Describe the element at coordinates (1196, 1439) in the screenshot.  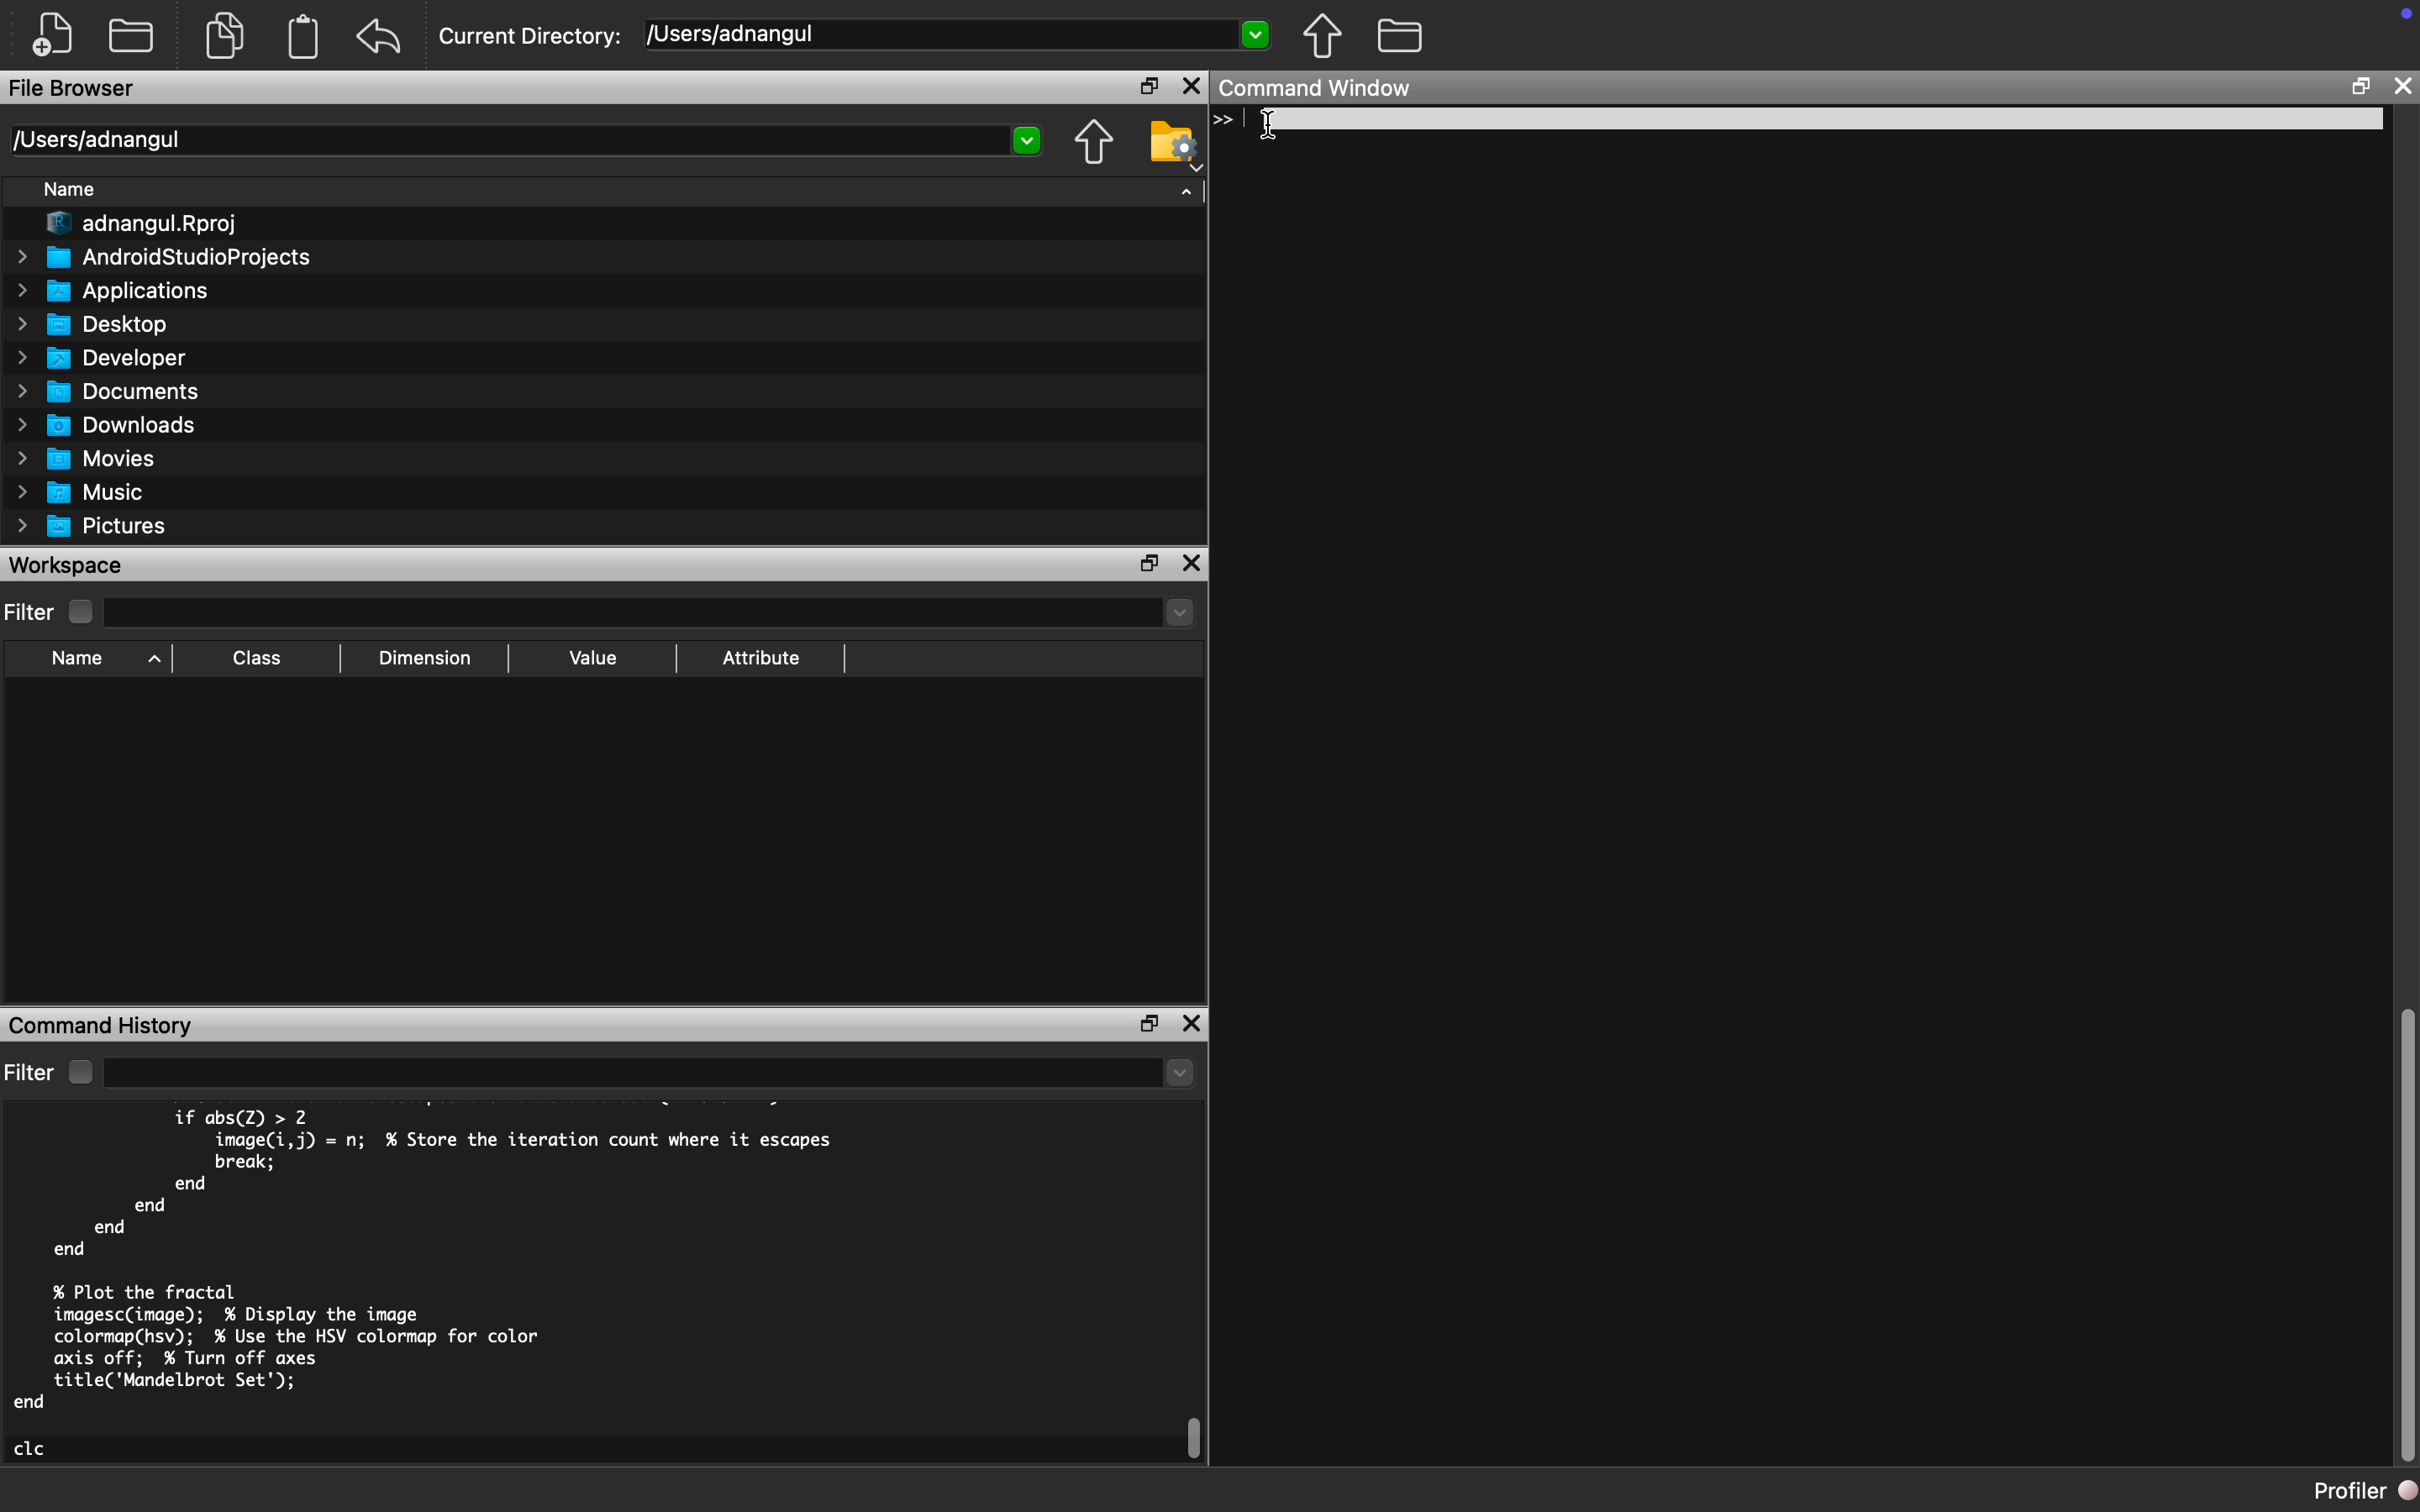
I see `Scroll` at that location.